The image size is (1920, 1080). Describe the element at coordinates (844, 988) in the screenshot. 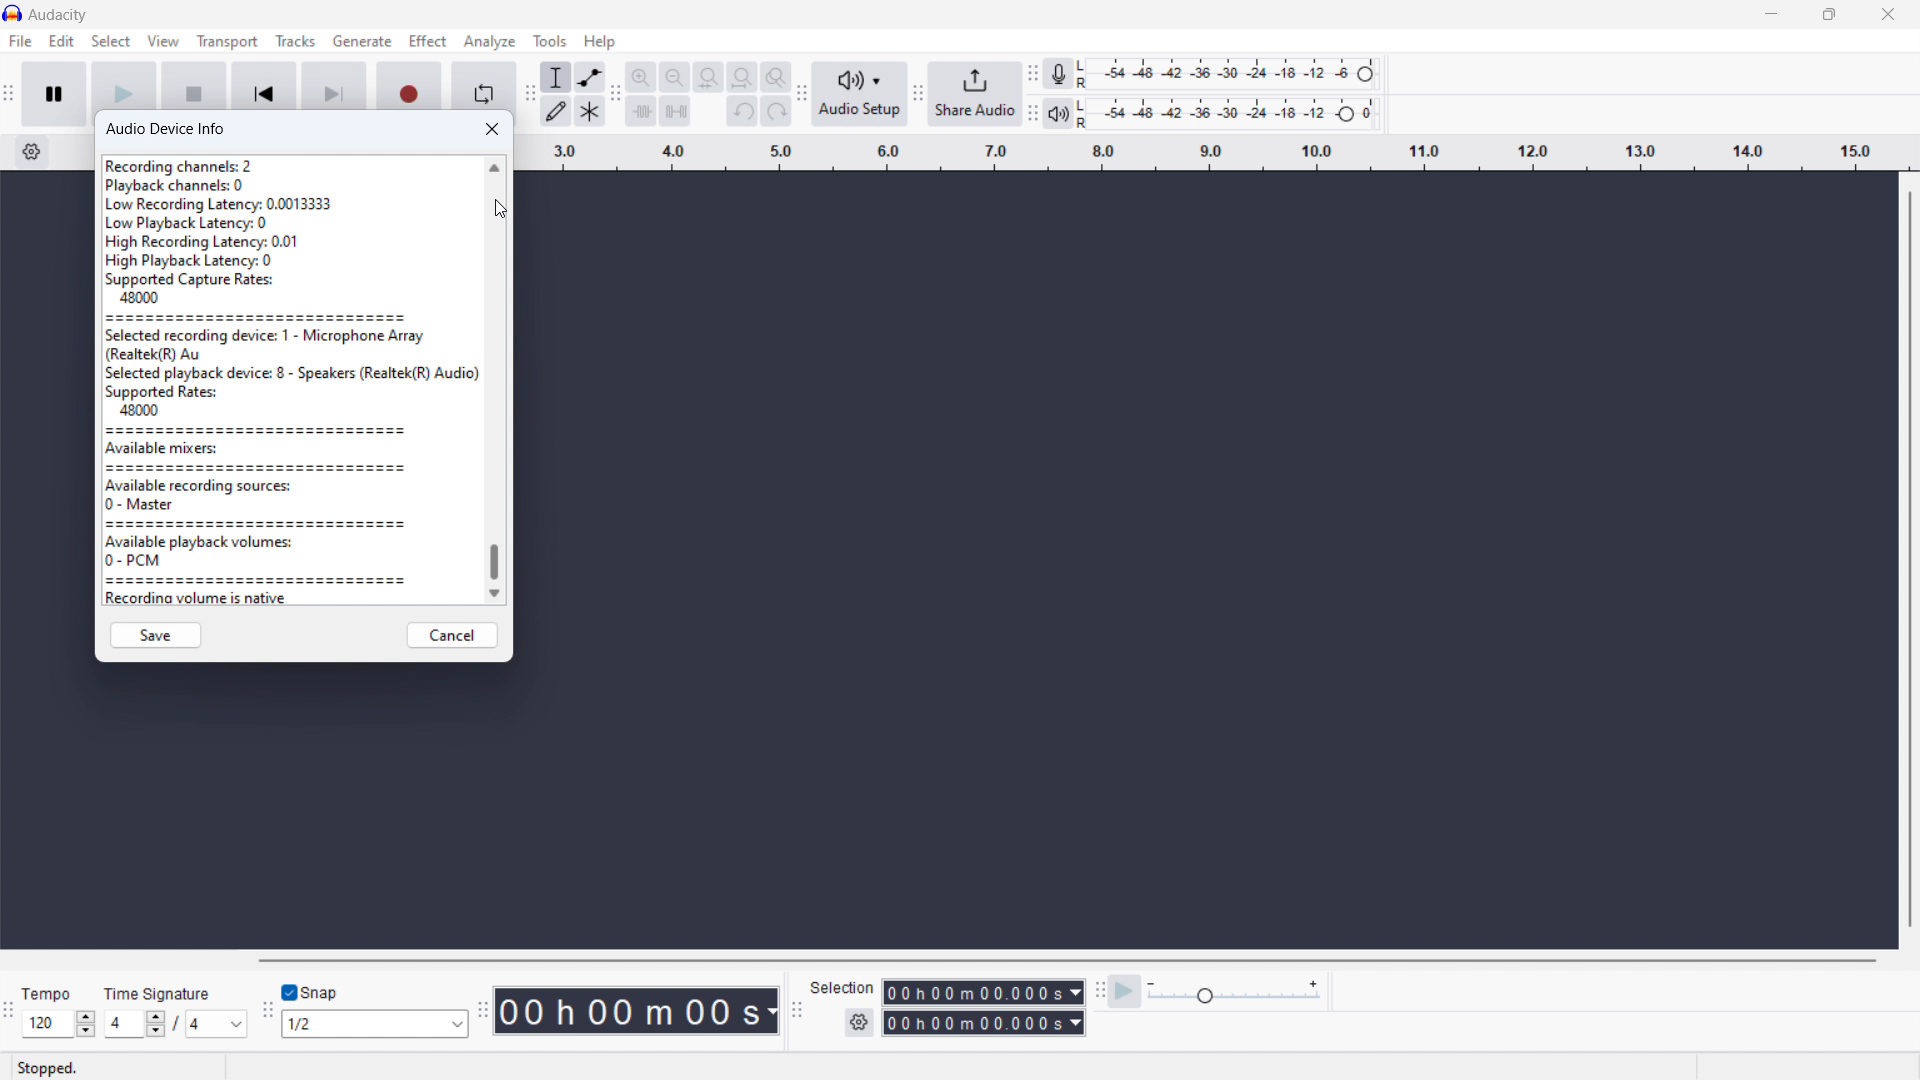

I see `Selection` at that location.